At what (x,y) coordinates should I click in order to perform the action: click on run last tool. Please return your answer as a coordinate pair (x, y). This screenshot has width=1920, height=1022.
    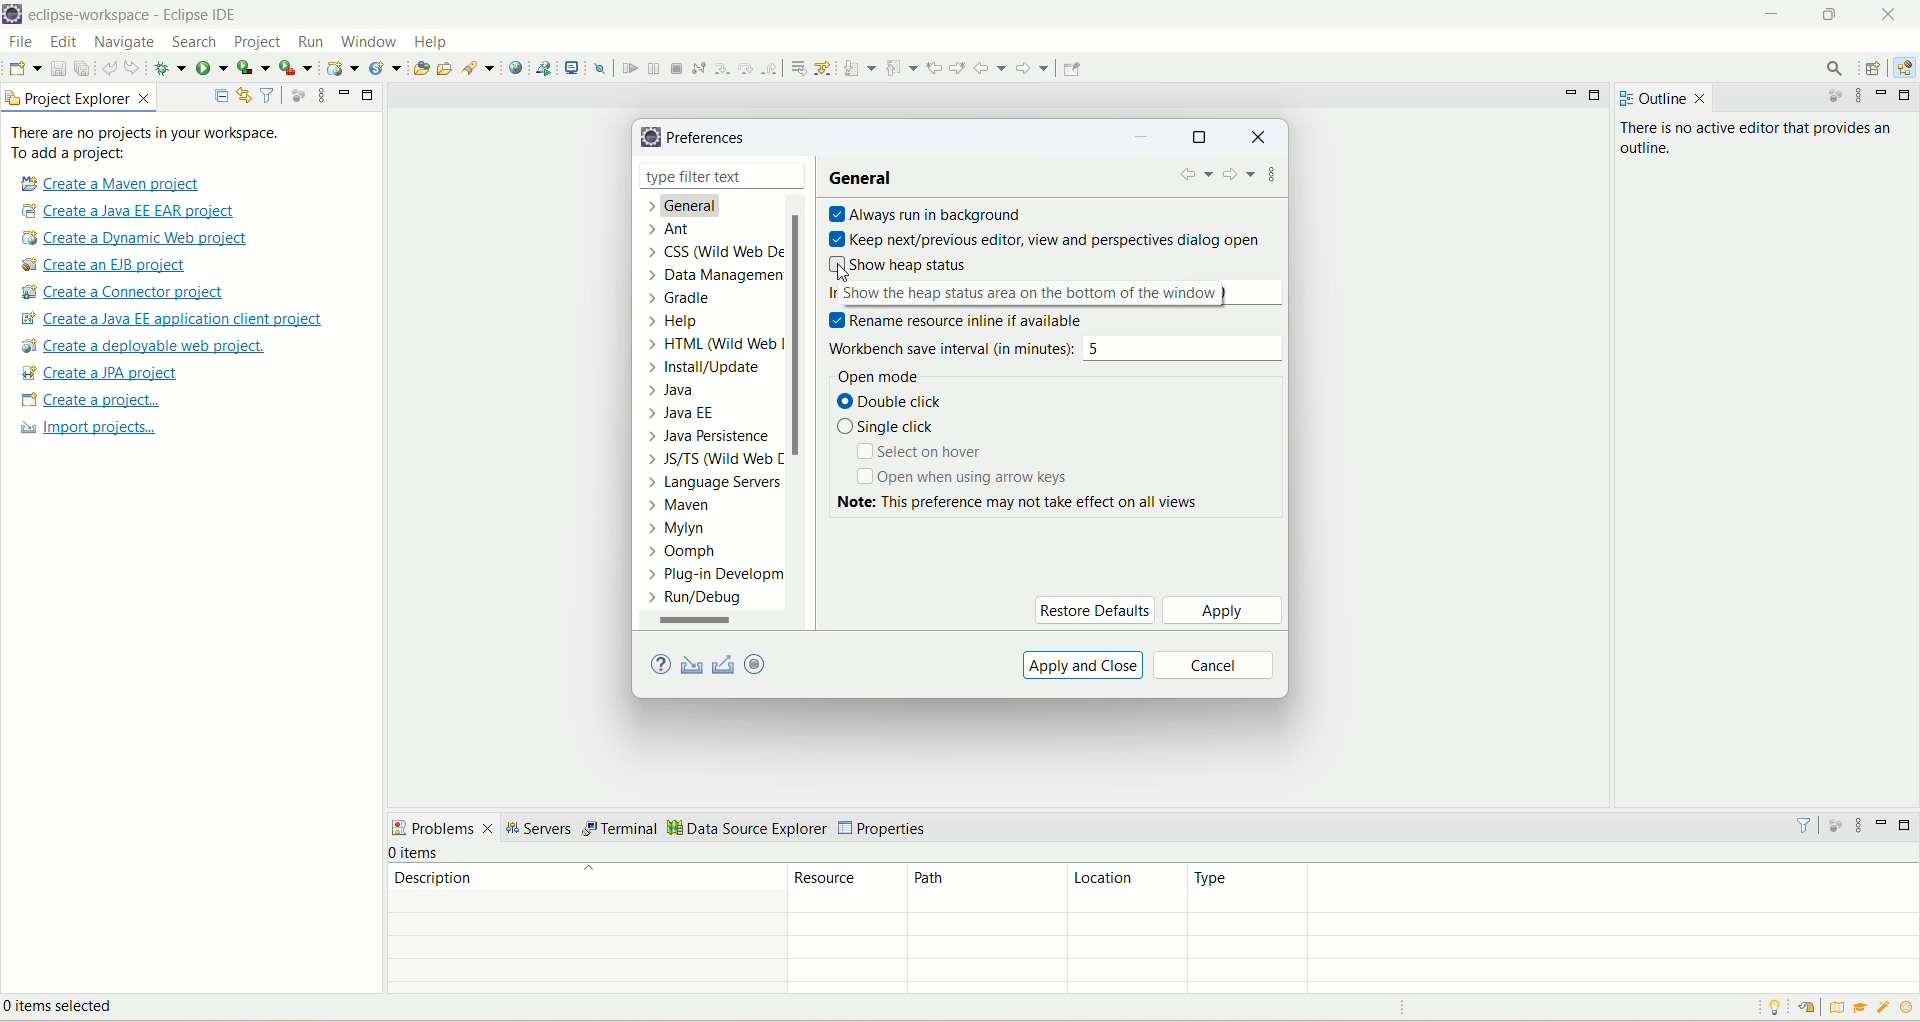
    Looking at the image, I should click on (295, 68).